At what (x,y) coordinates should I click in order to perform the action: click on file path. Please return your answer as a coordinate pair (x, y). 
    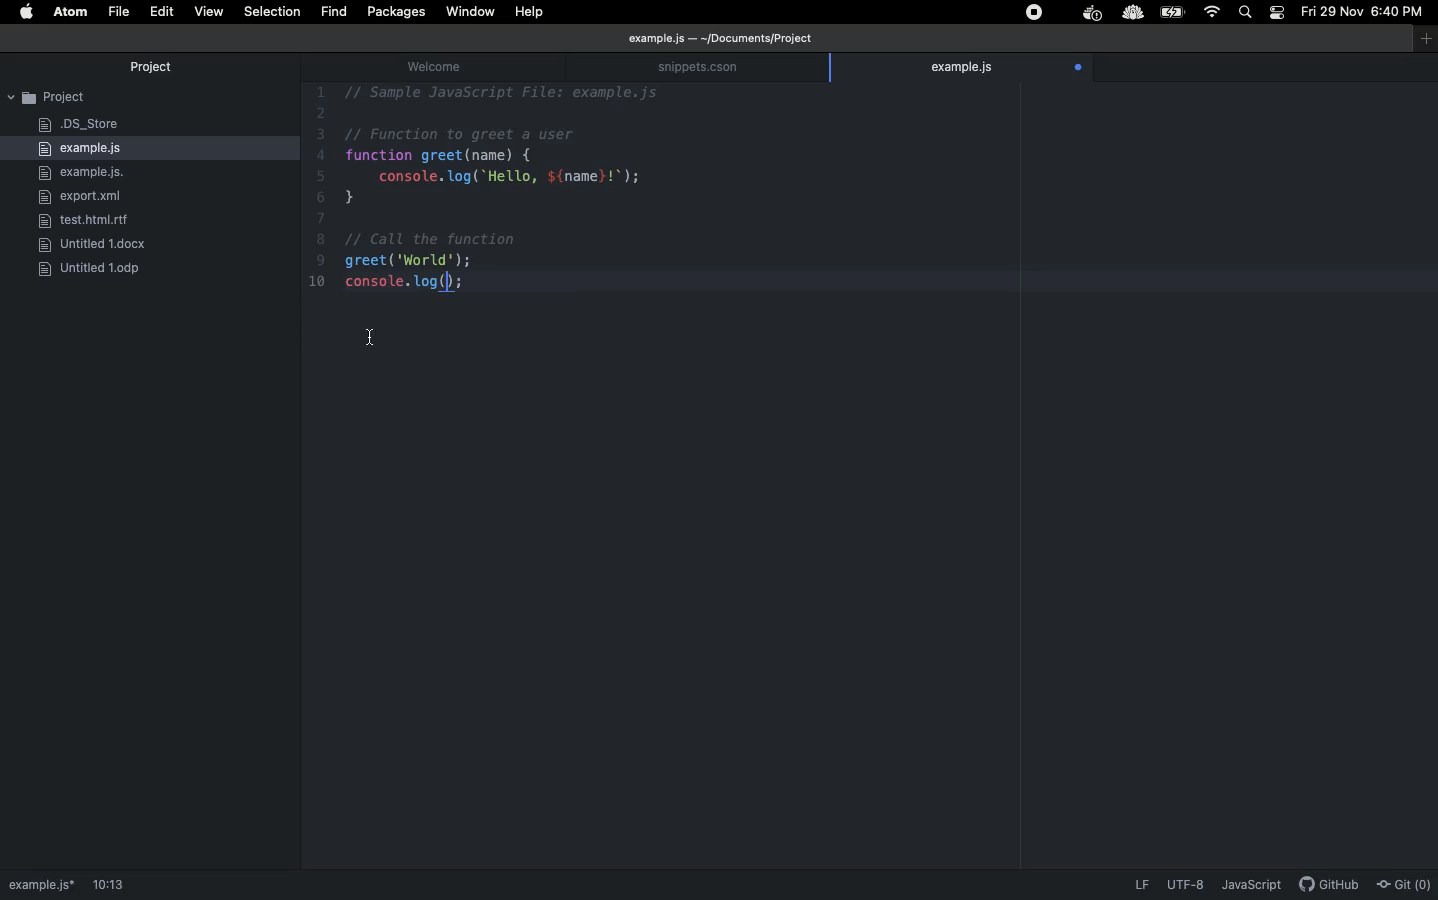
    Looking at the image, I should click on (724, 39).